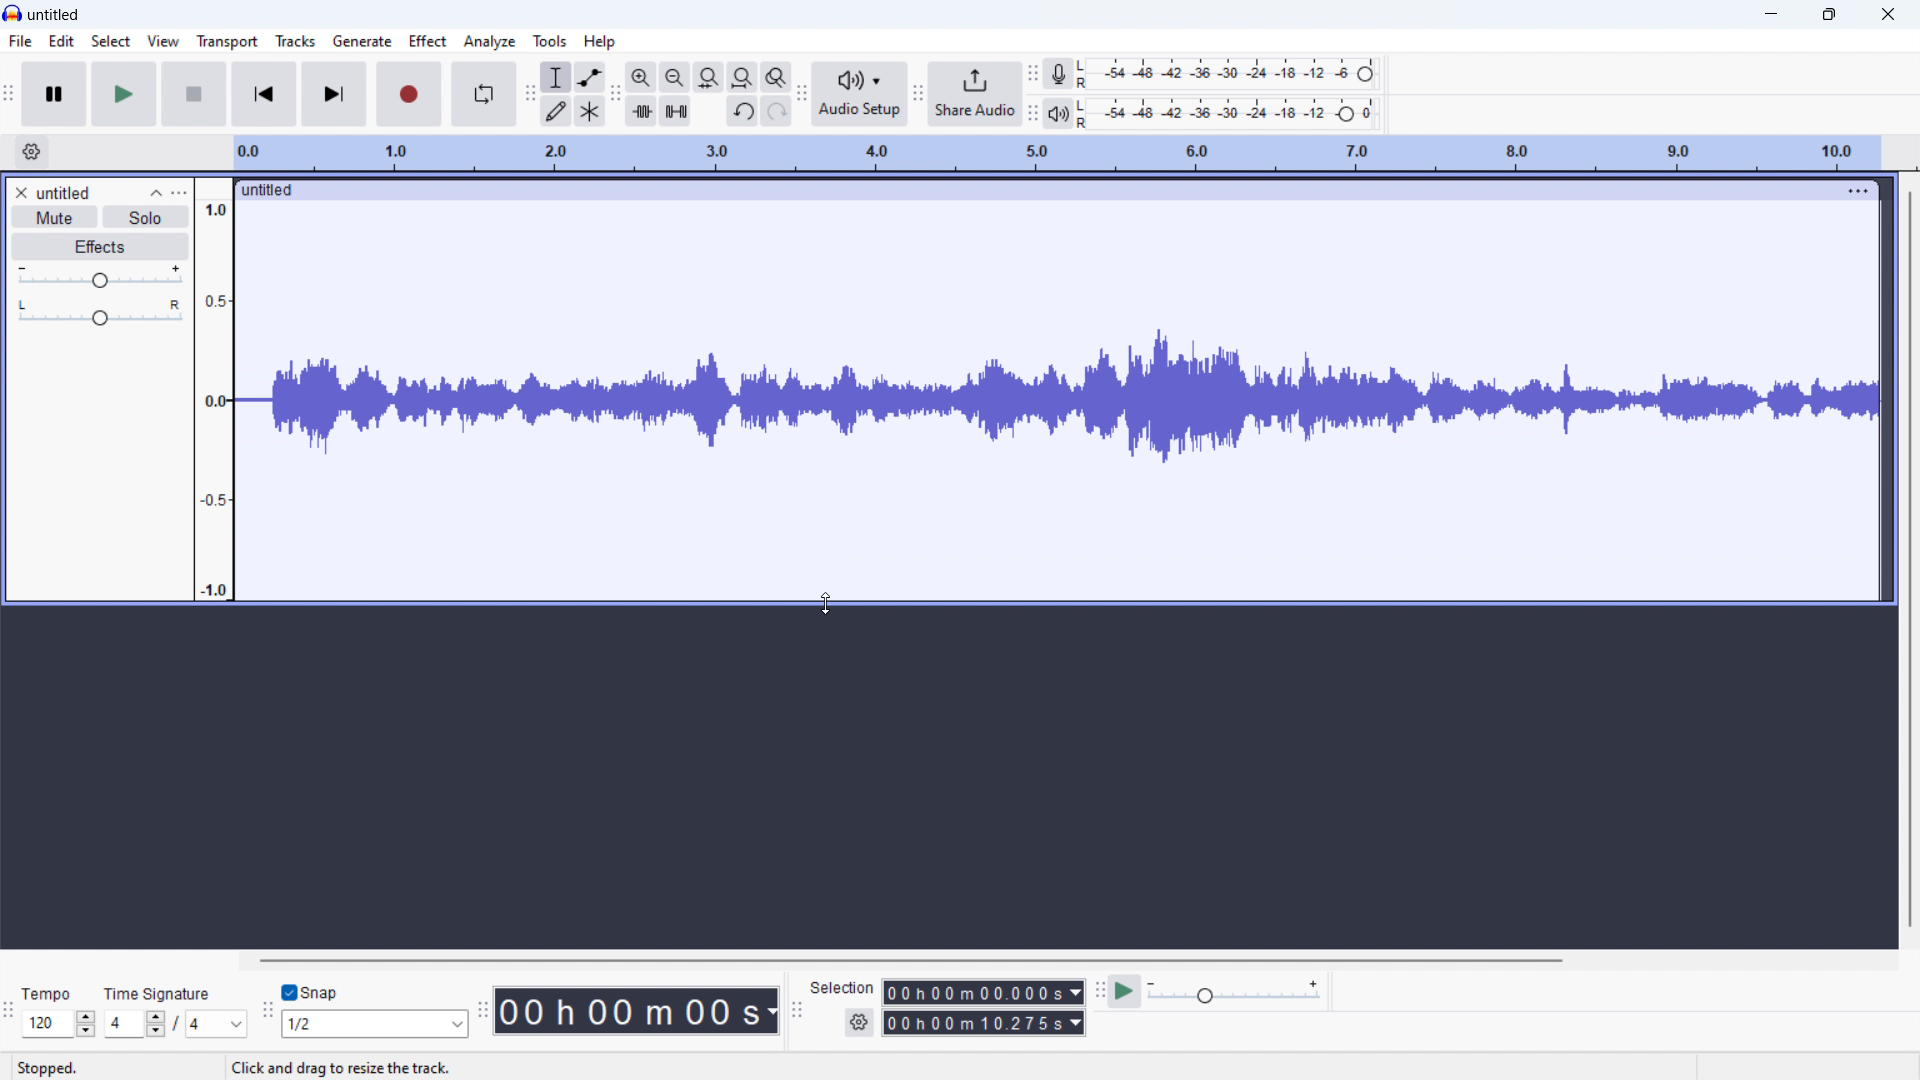 This screenshot has height=1080, width=1920. What do you see at coordinates (1033, 114) in the screenshot?
I see `playback meter toolbar` at bounding box center [1033, 114].